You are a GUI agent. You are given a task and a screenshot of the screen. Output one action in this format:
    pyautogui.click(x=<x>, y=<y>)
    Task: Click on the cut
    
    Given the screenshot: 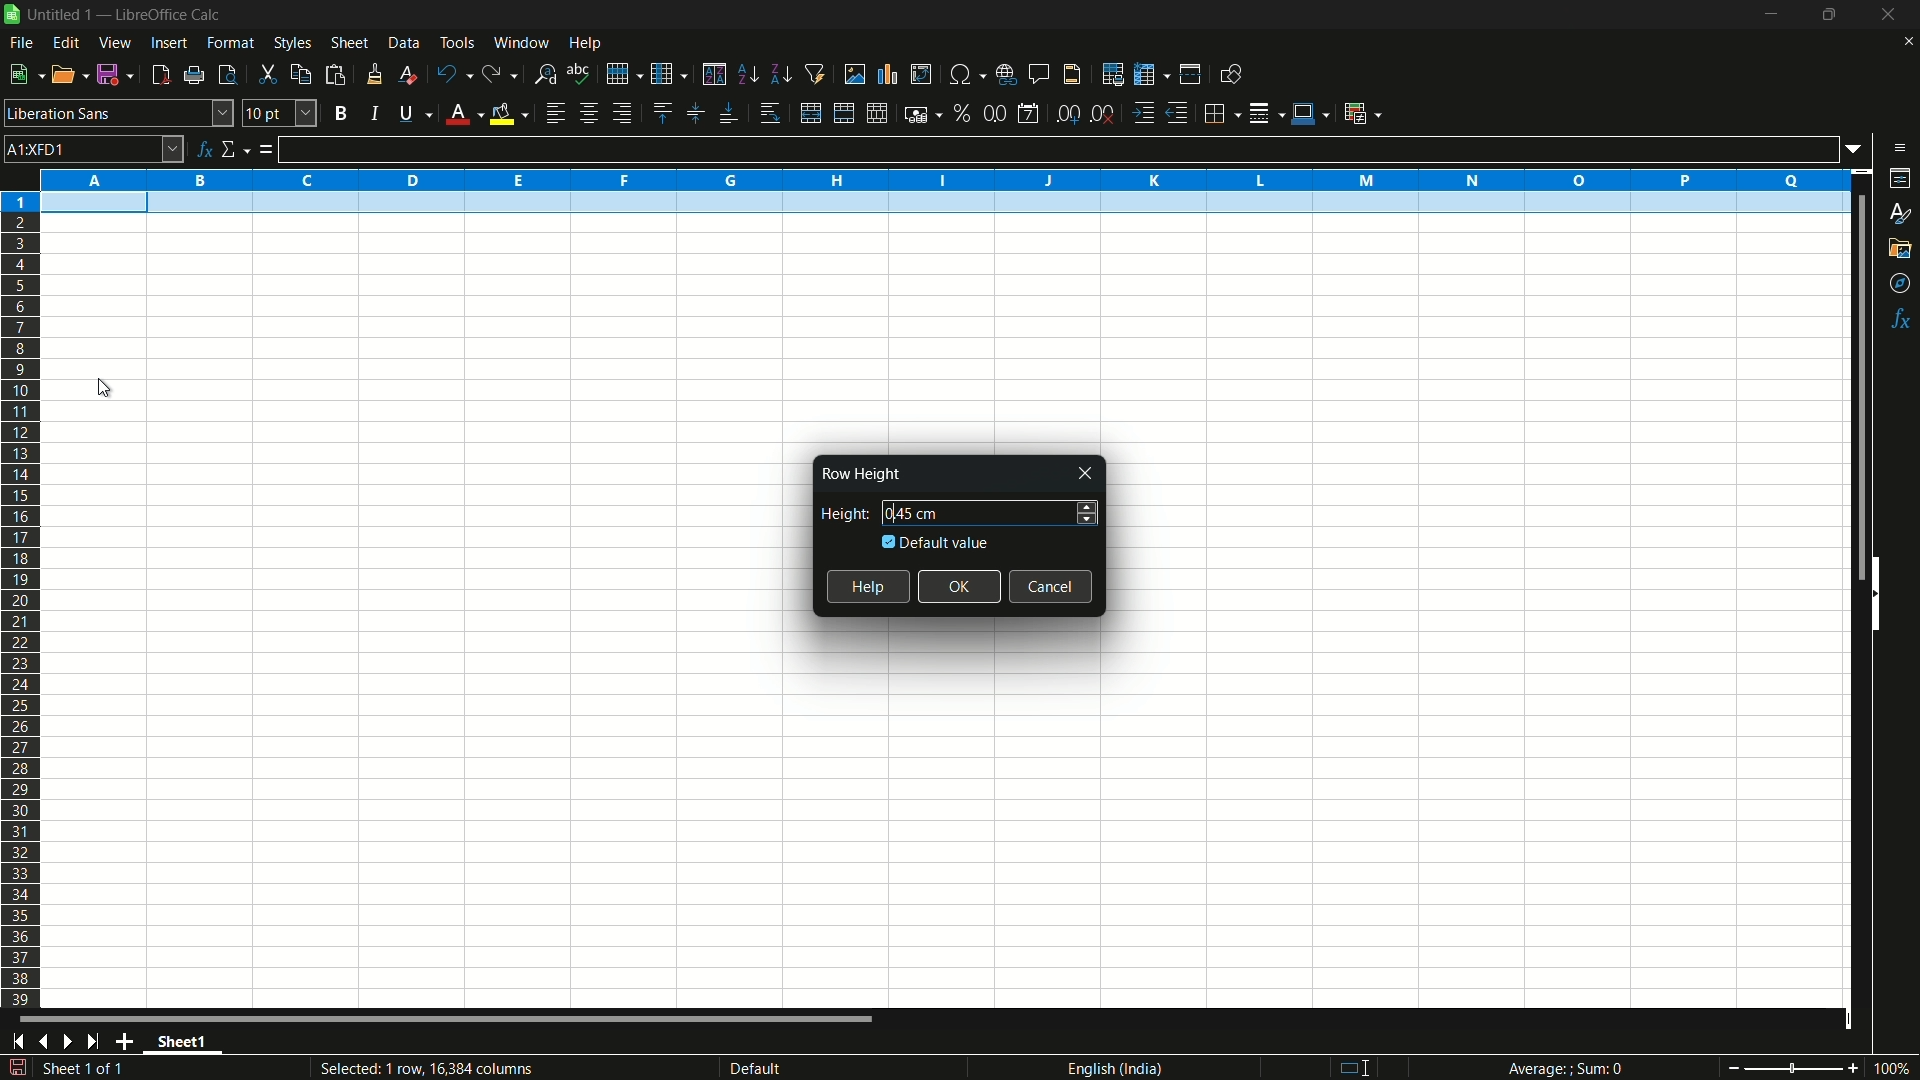 What is the action you would take?
    pyautogui.click(x=267, y=74)
    